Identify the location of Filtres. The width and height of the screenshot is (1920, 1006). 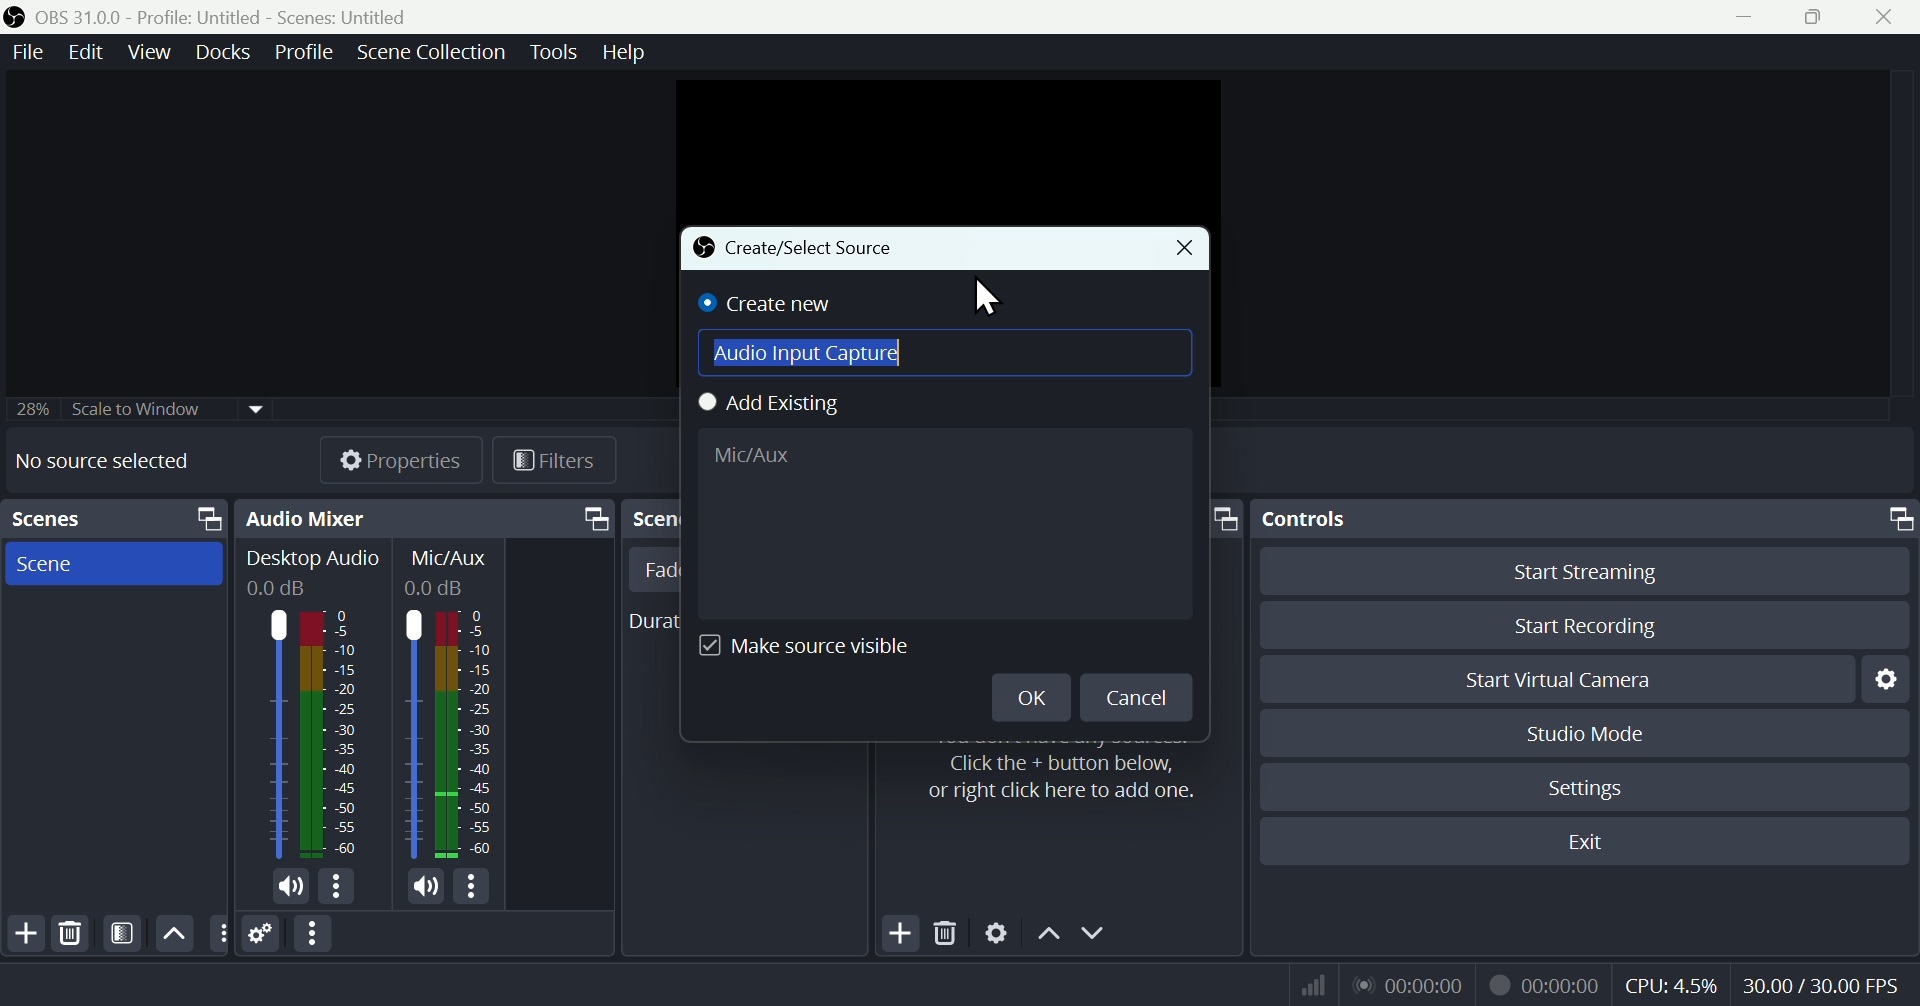
(555, 464).